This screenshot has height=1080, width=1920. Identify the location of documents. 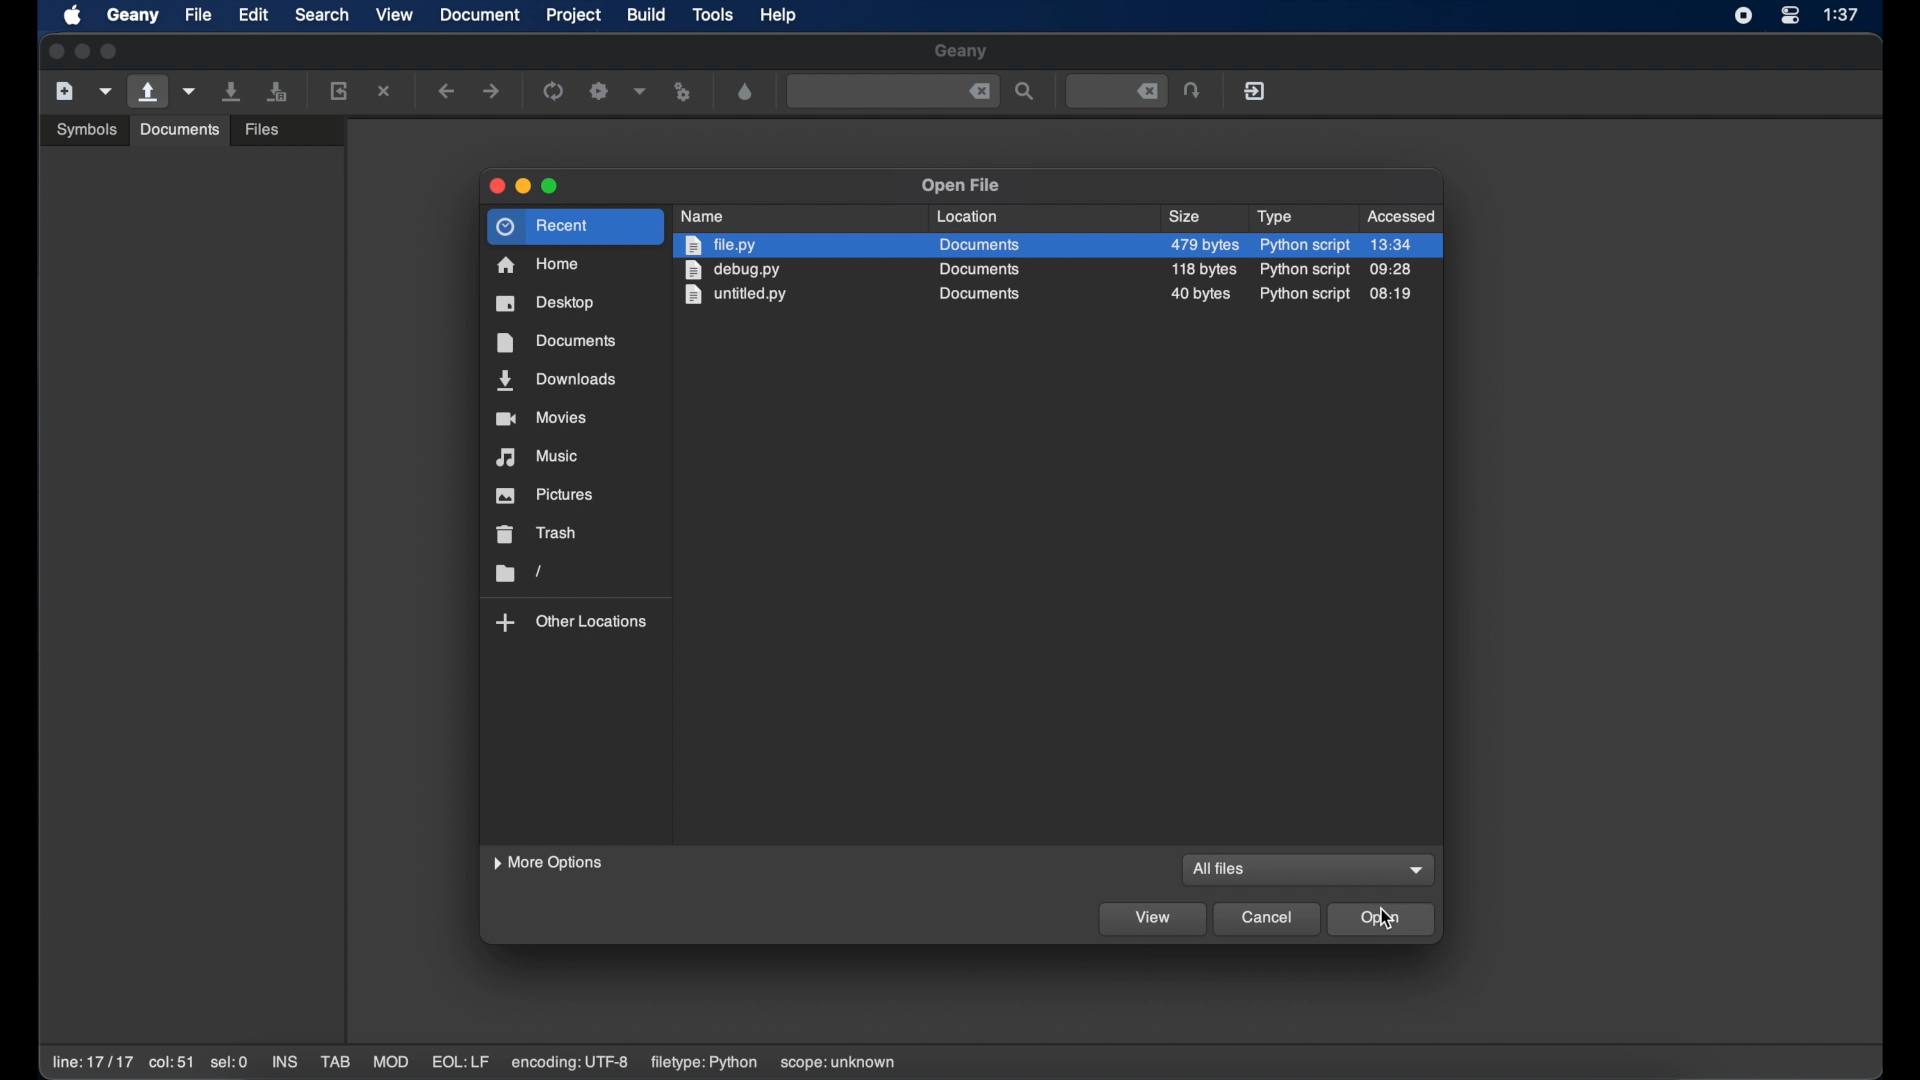
(977, 294).